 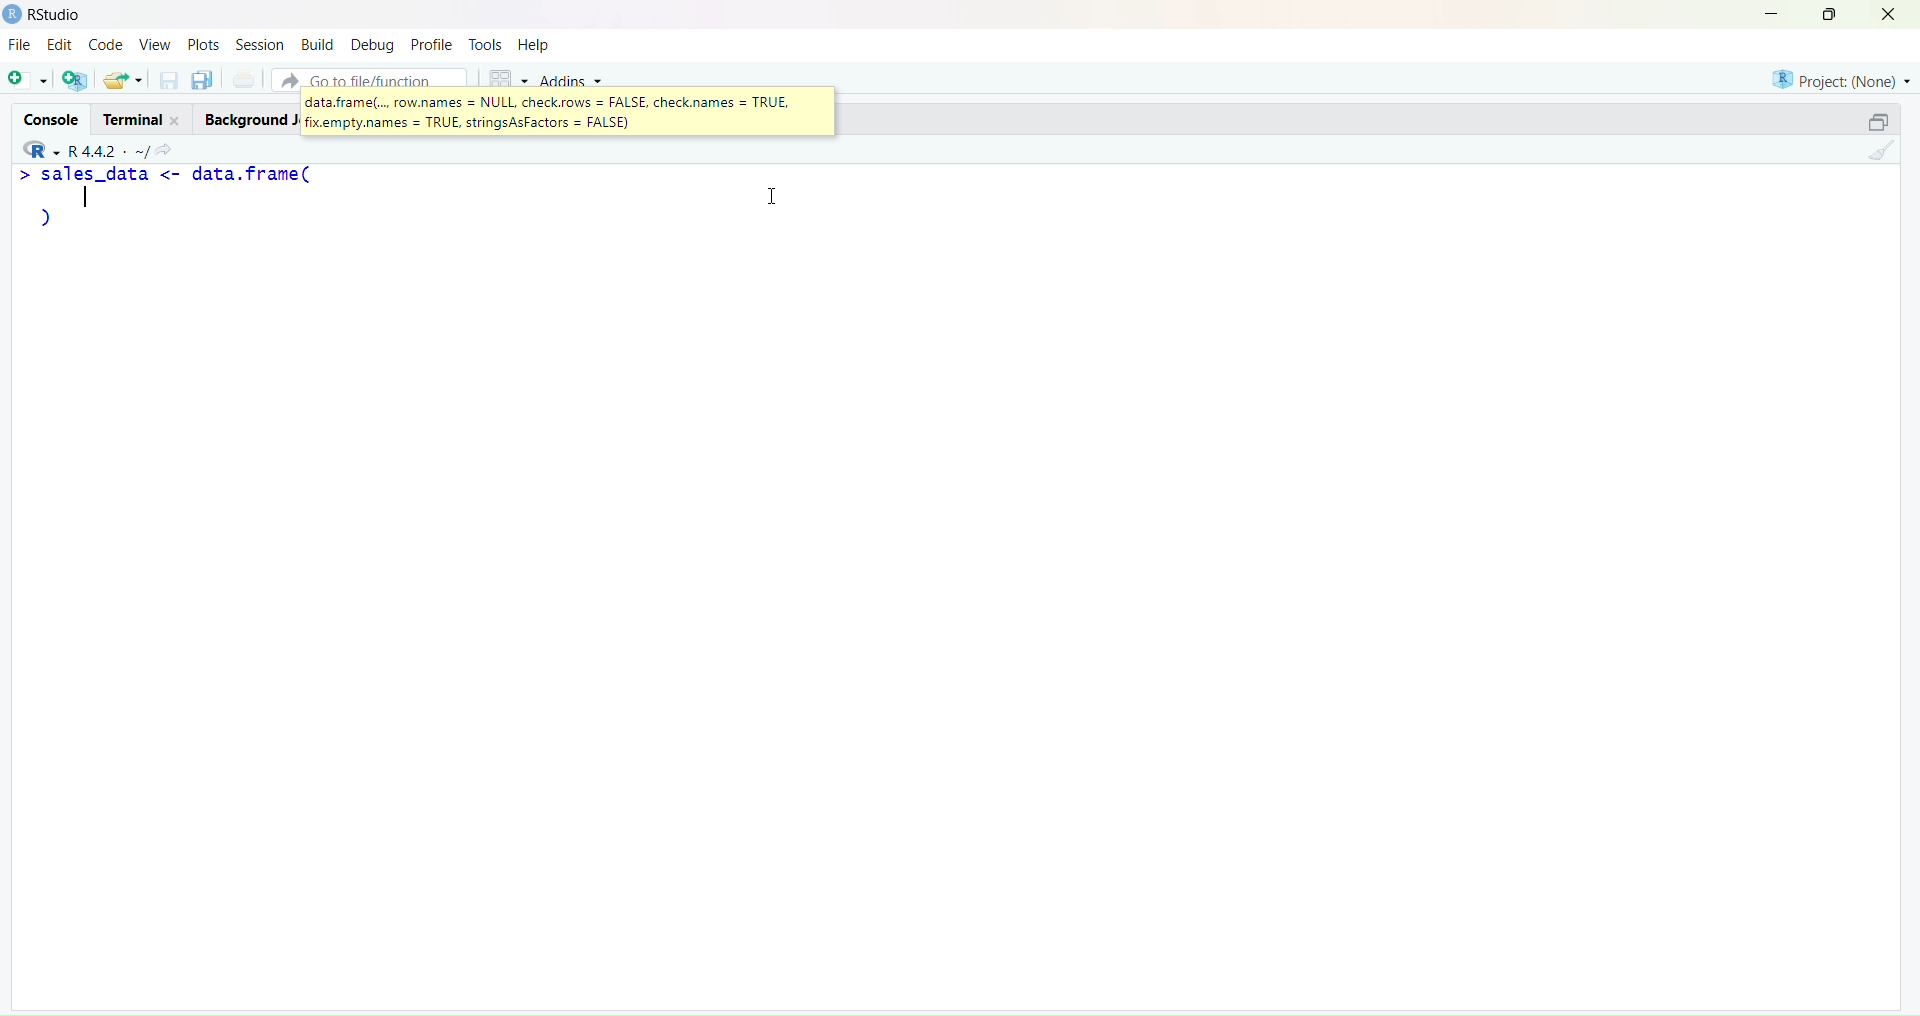 I want to click on save as, so click(x=202, y=81).